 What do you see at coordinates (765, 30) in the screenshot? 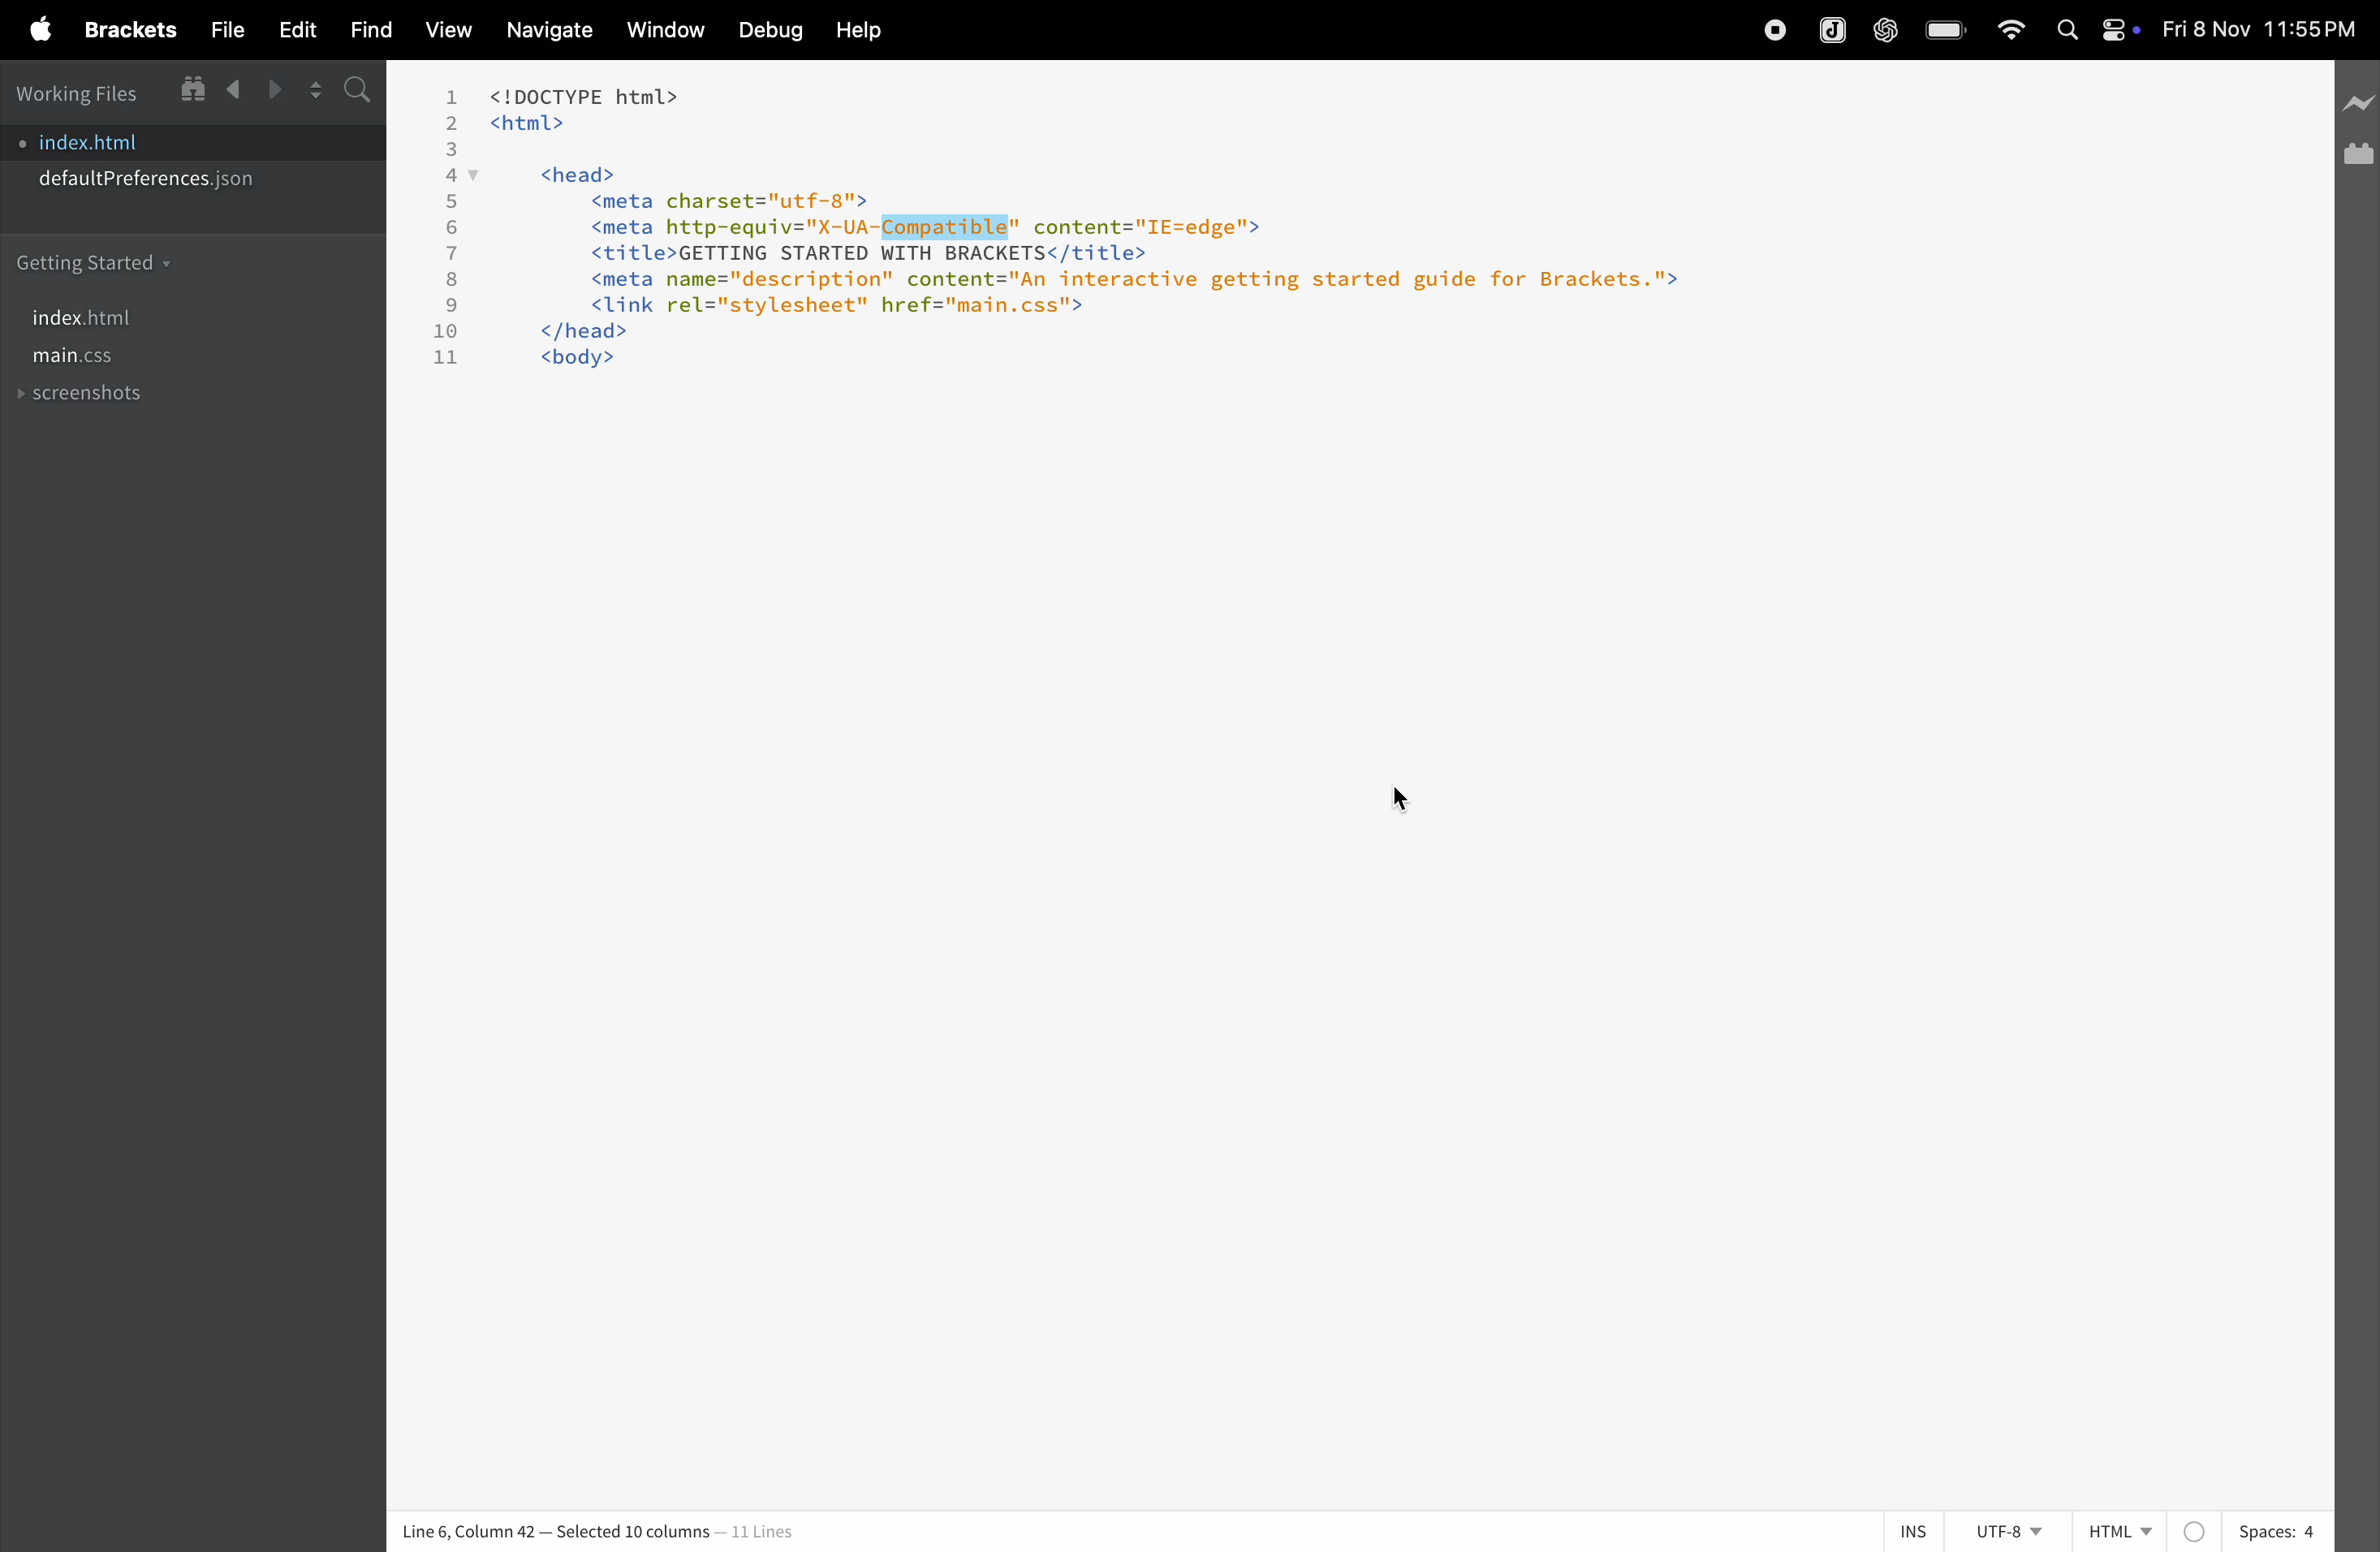
I see `debug` at bounding box center [765, 30].